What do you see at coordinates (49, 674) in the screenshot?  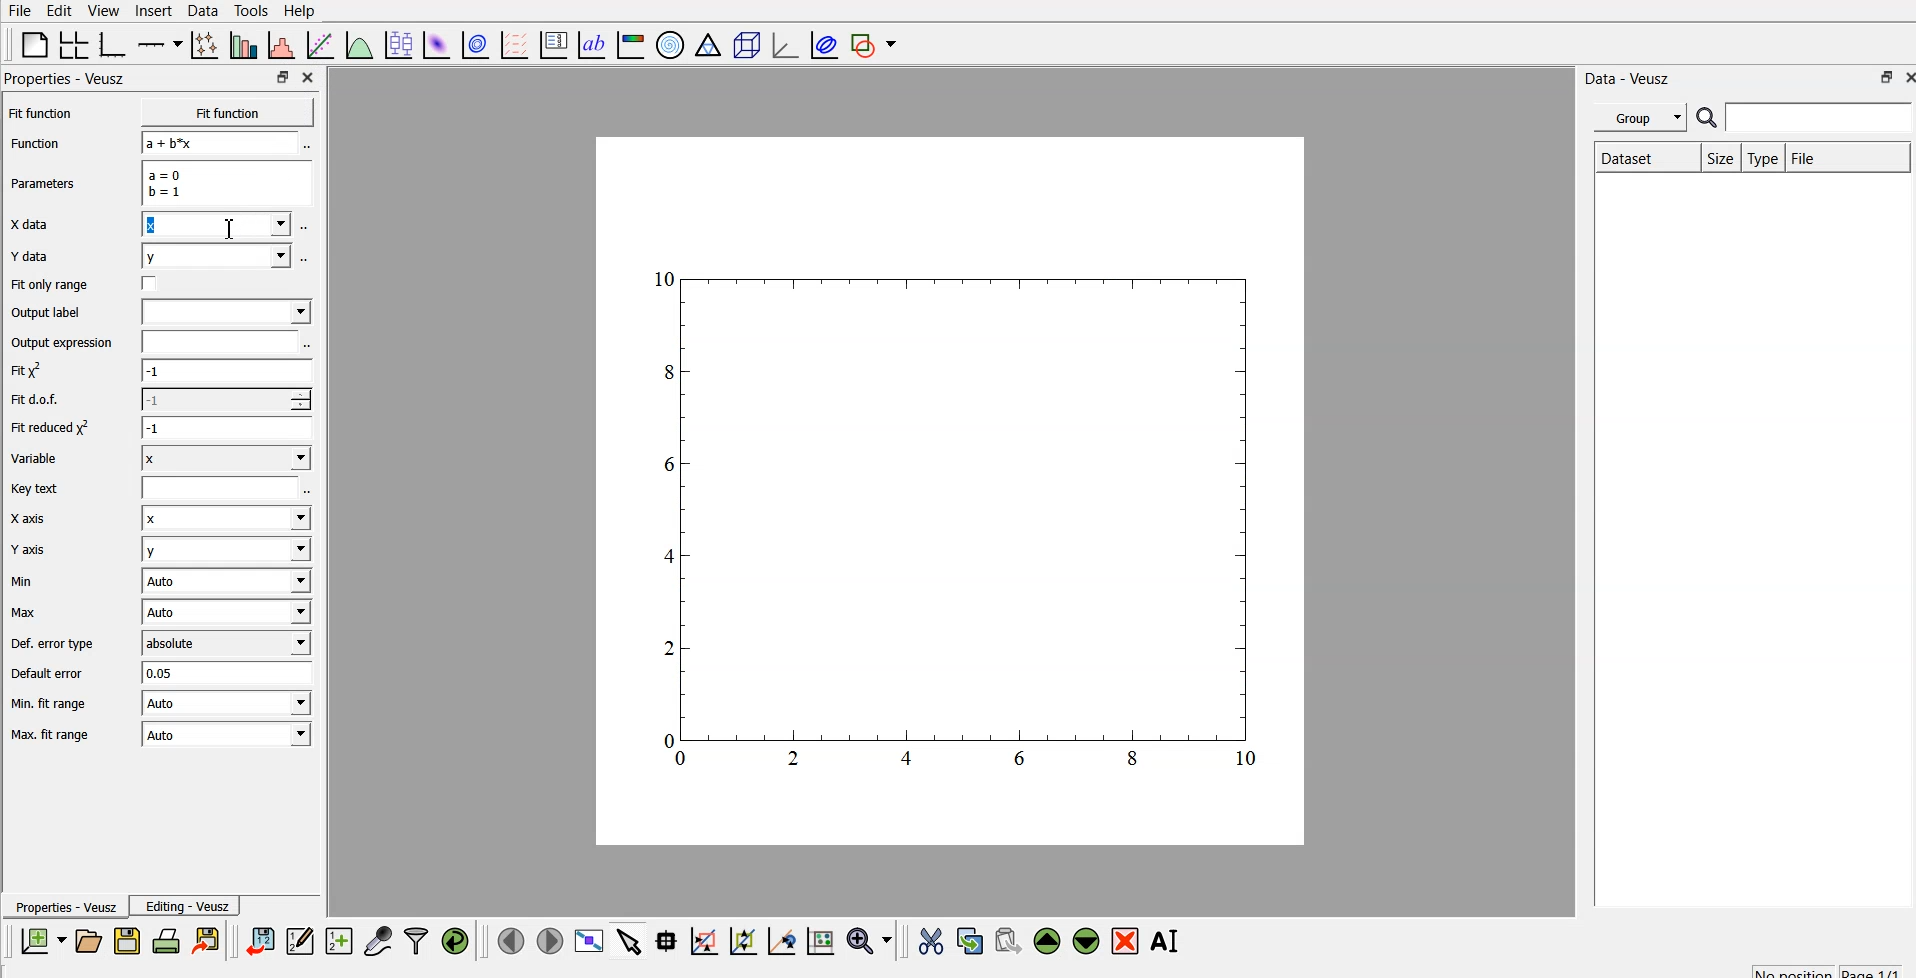 I see `Default error` at bounding box center [49, 674].